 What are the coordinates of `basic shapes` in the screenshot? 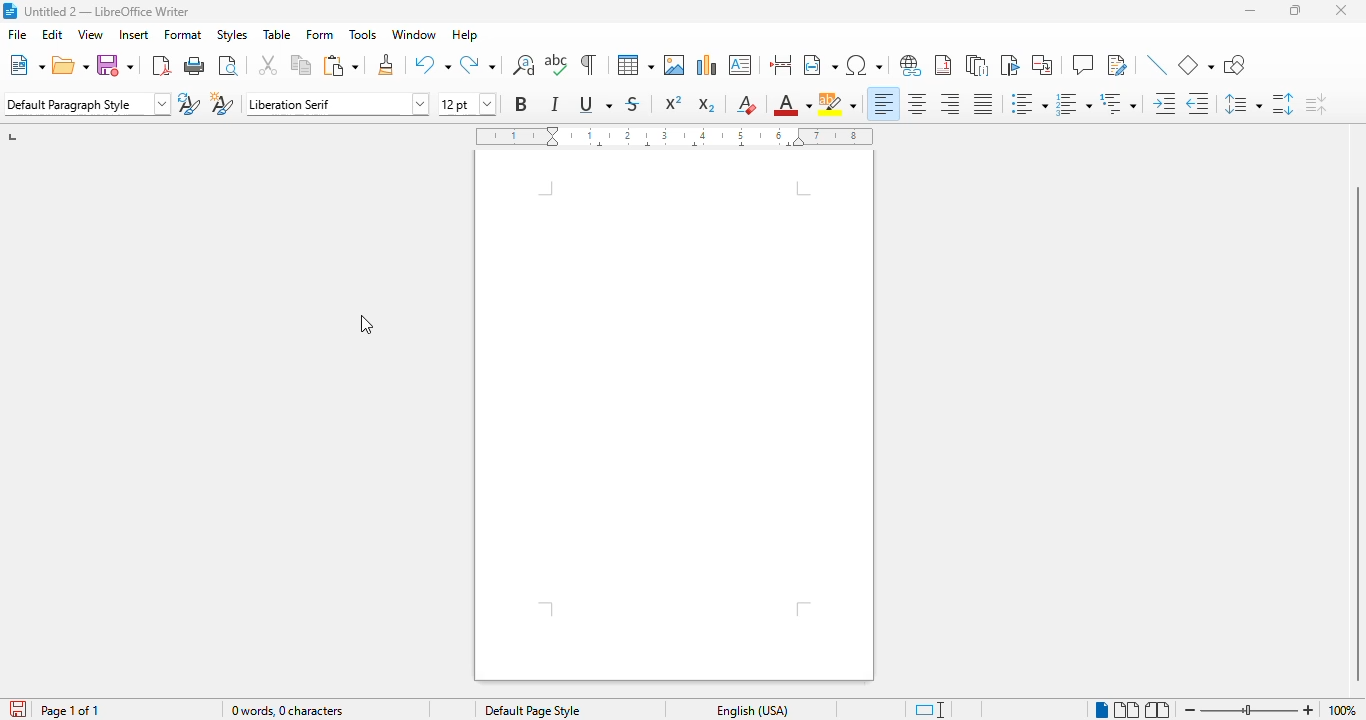 It's located at (1197, 66).